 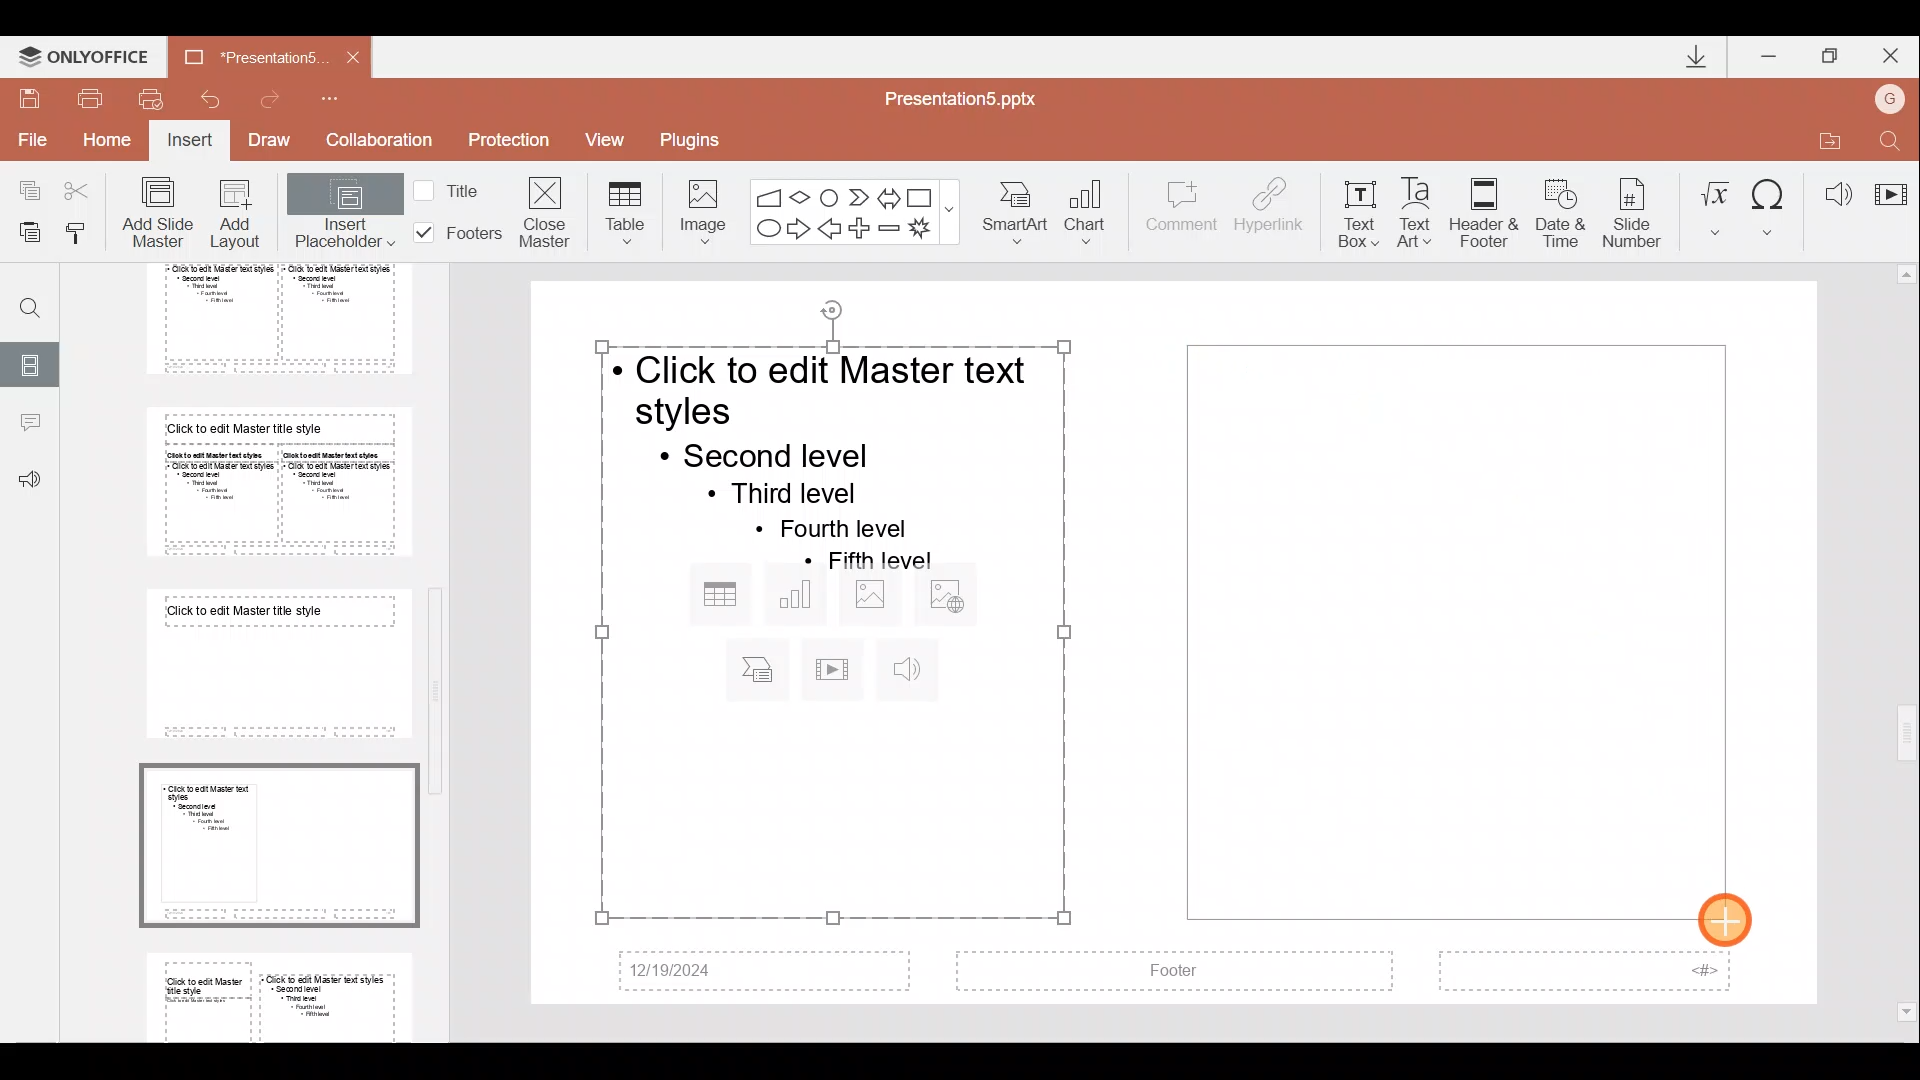 I want to click on Redo, so click(x=278, y=99).